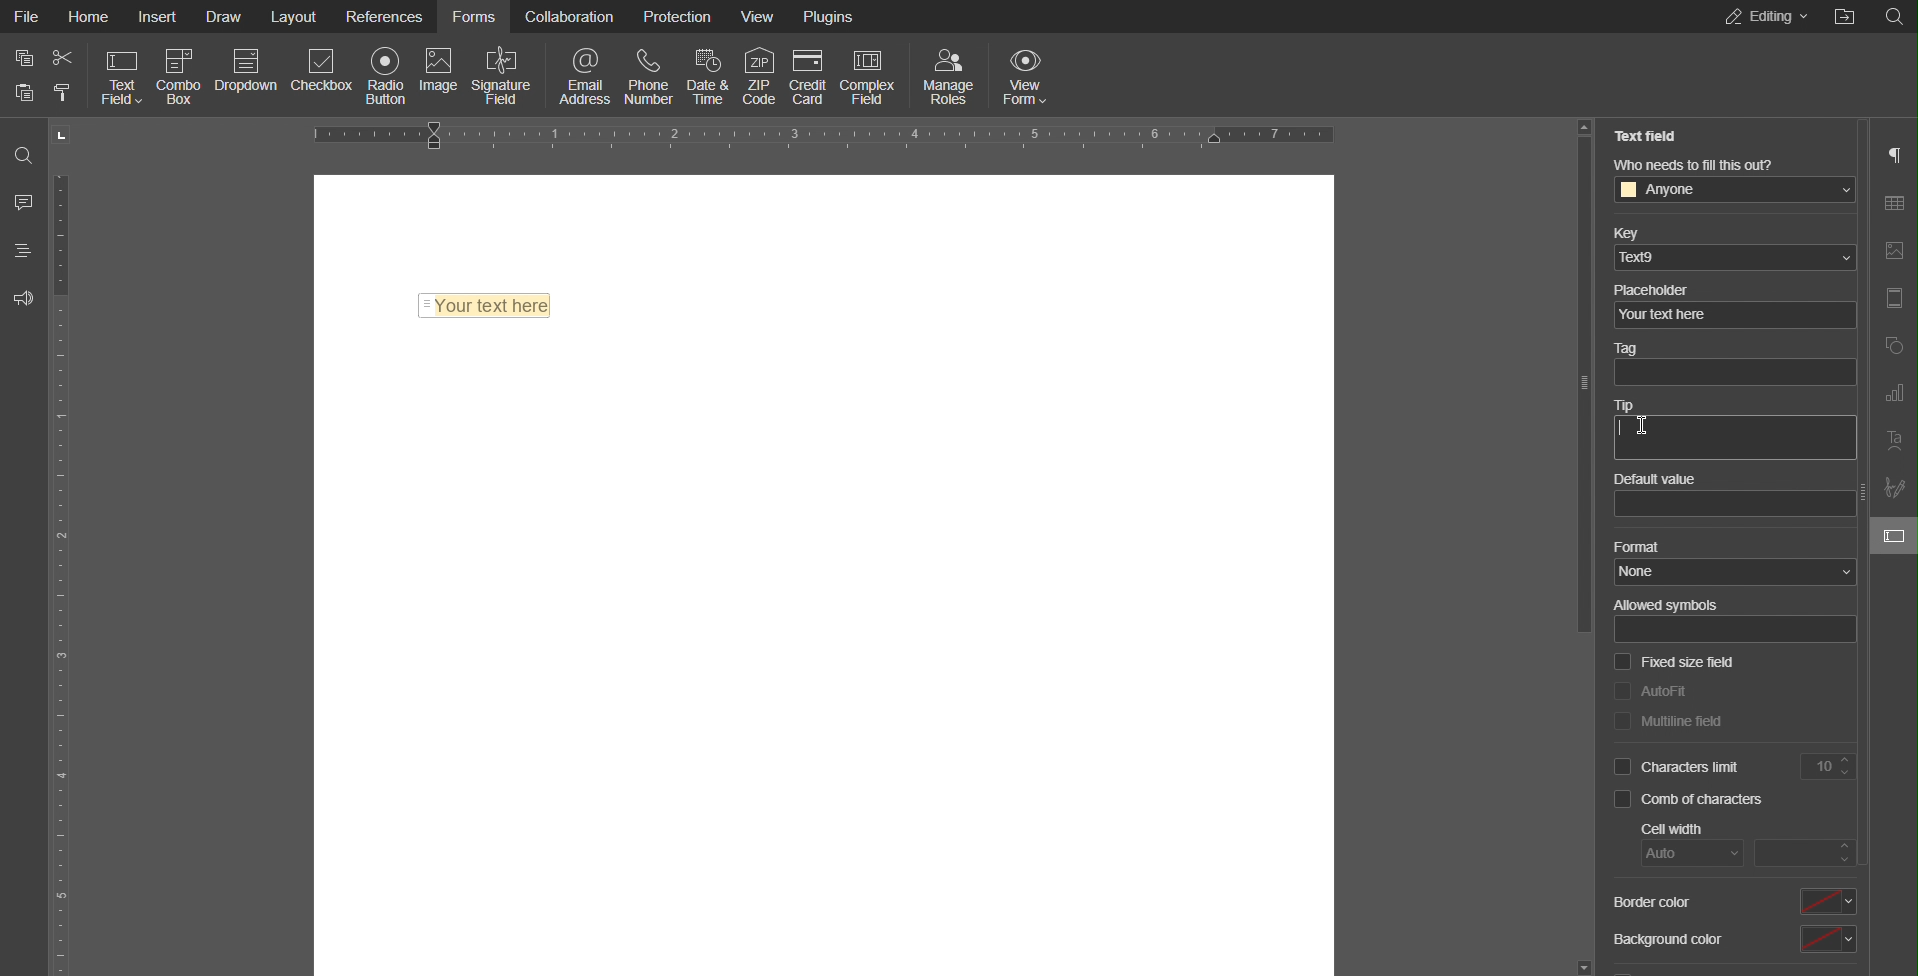 The image size is (1918, 976). Describe the element at coordinates (1846, 19) in the screenshot. I see `` at that location.